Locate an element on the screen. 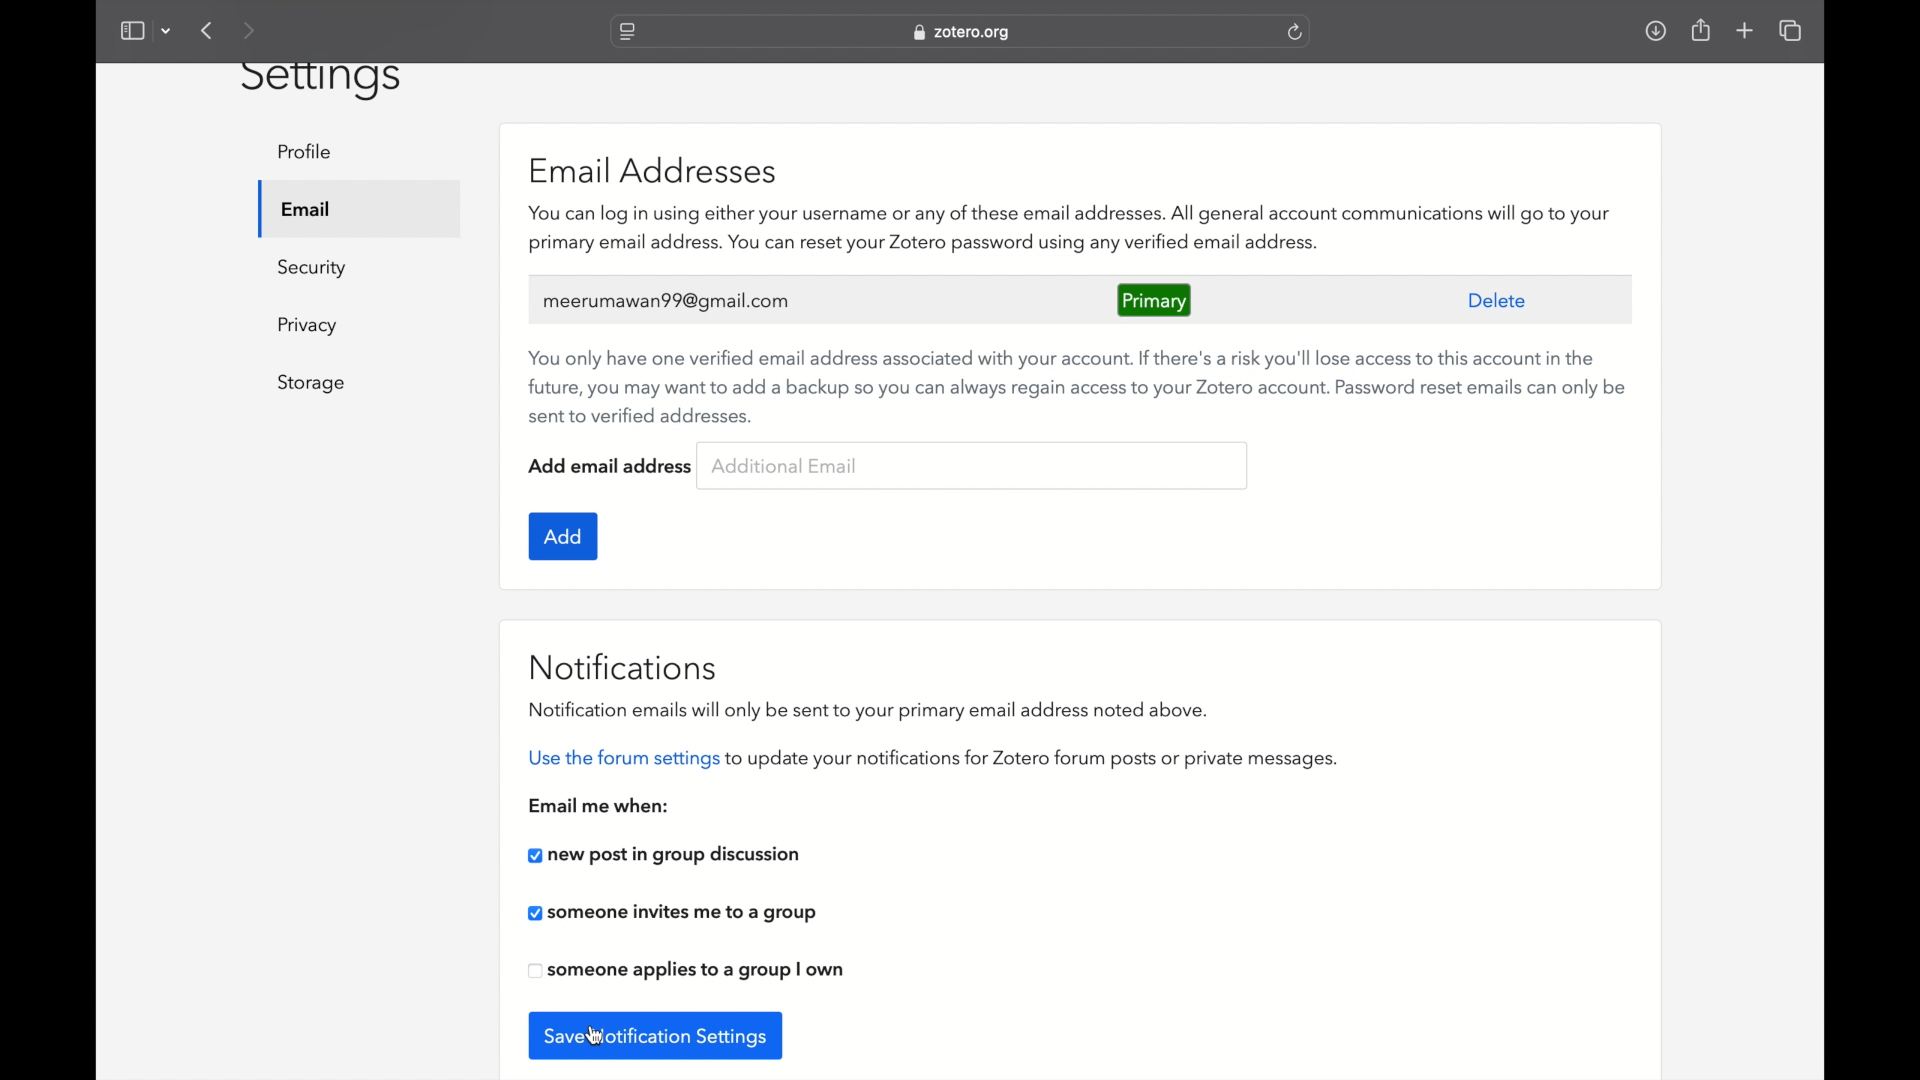  additional email is located at coordinates (782, 465).